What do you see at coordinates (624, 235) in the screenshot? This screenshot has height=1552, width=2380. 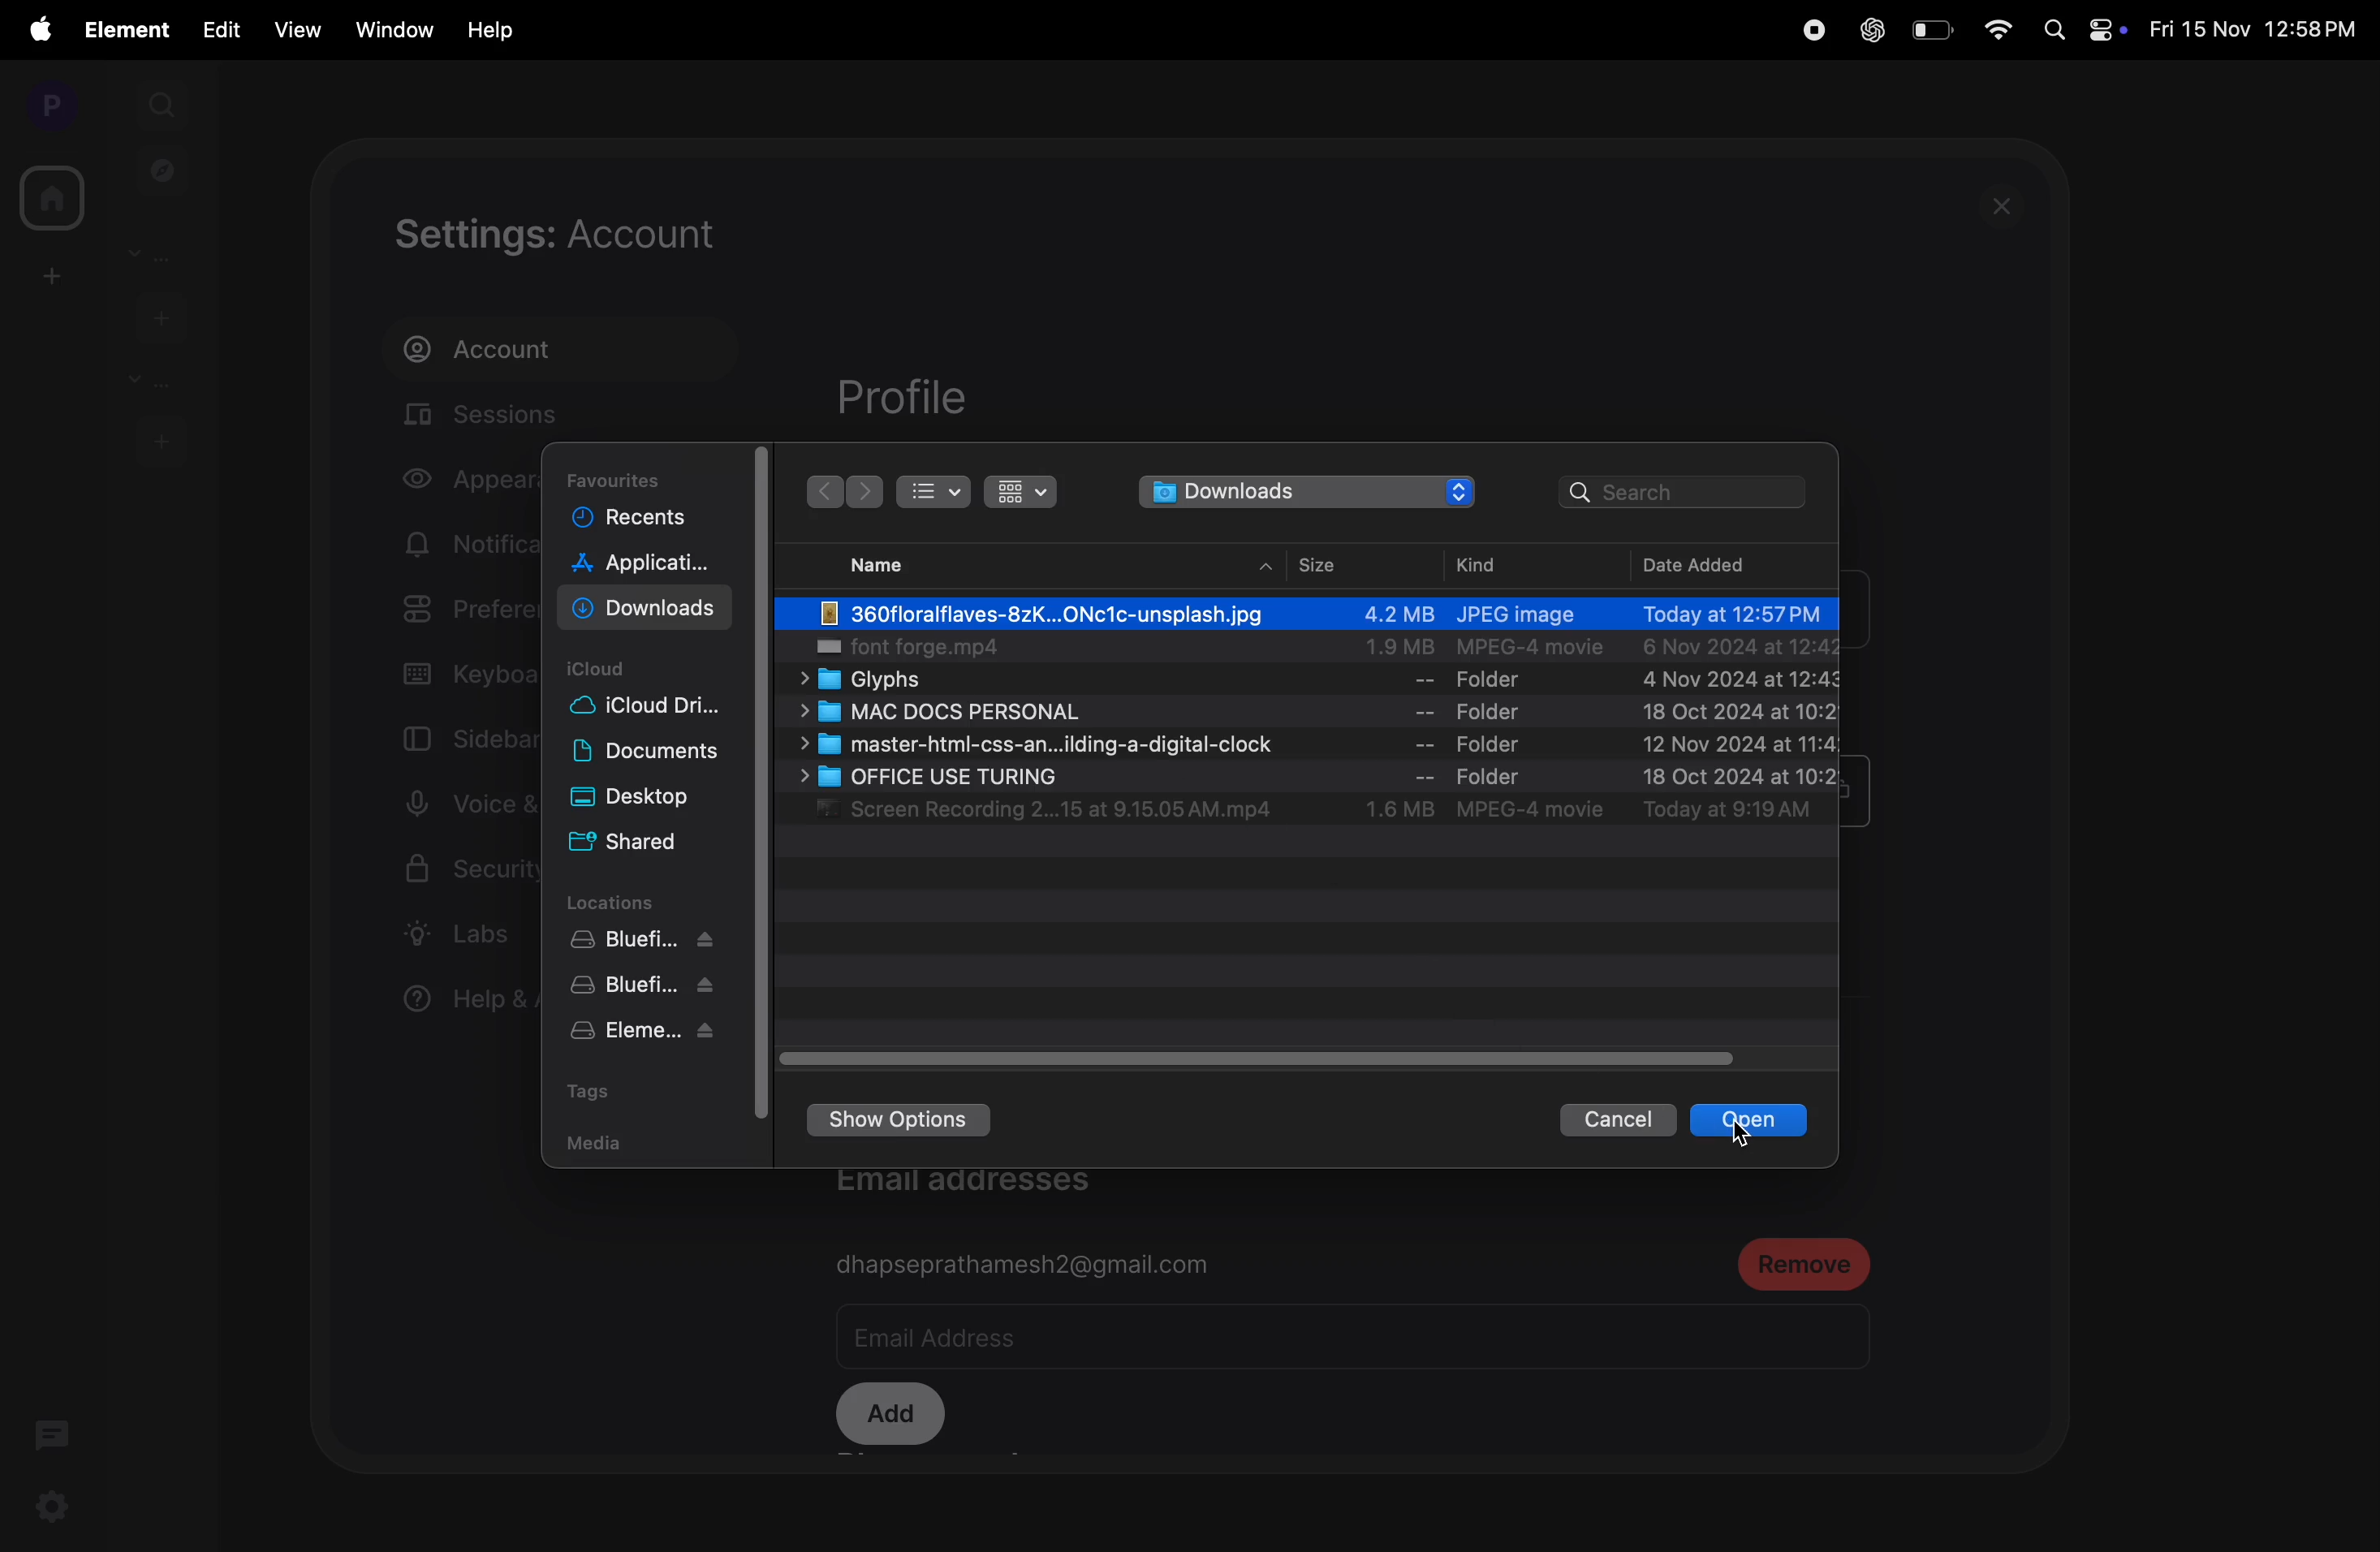 I see `settings account` at bounding box center [624, 235].